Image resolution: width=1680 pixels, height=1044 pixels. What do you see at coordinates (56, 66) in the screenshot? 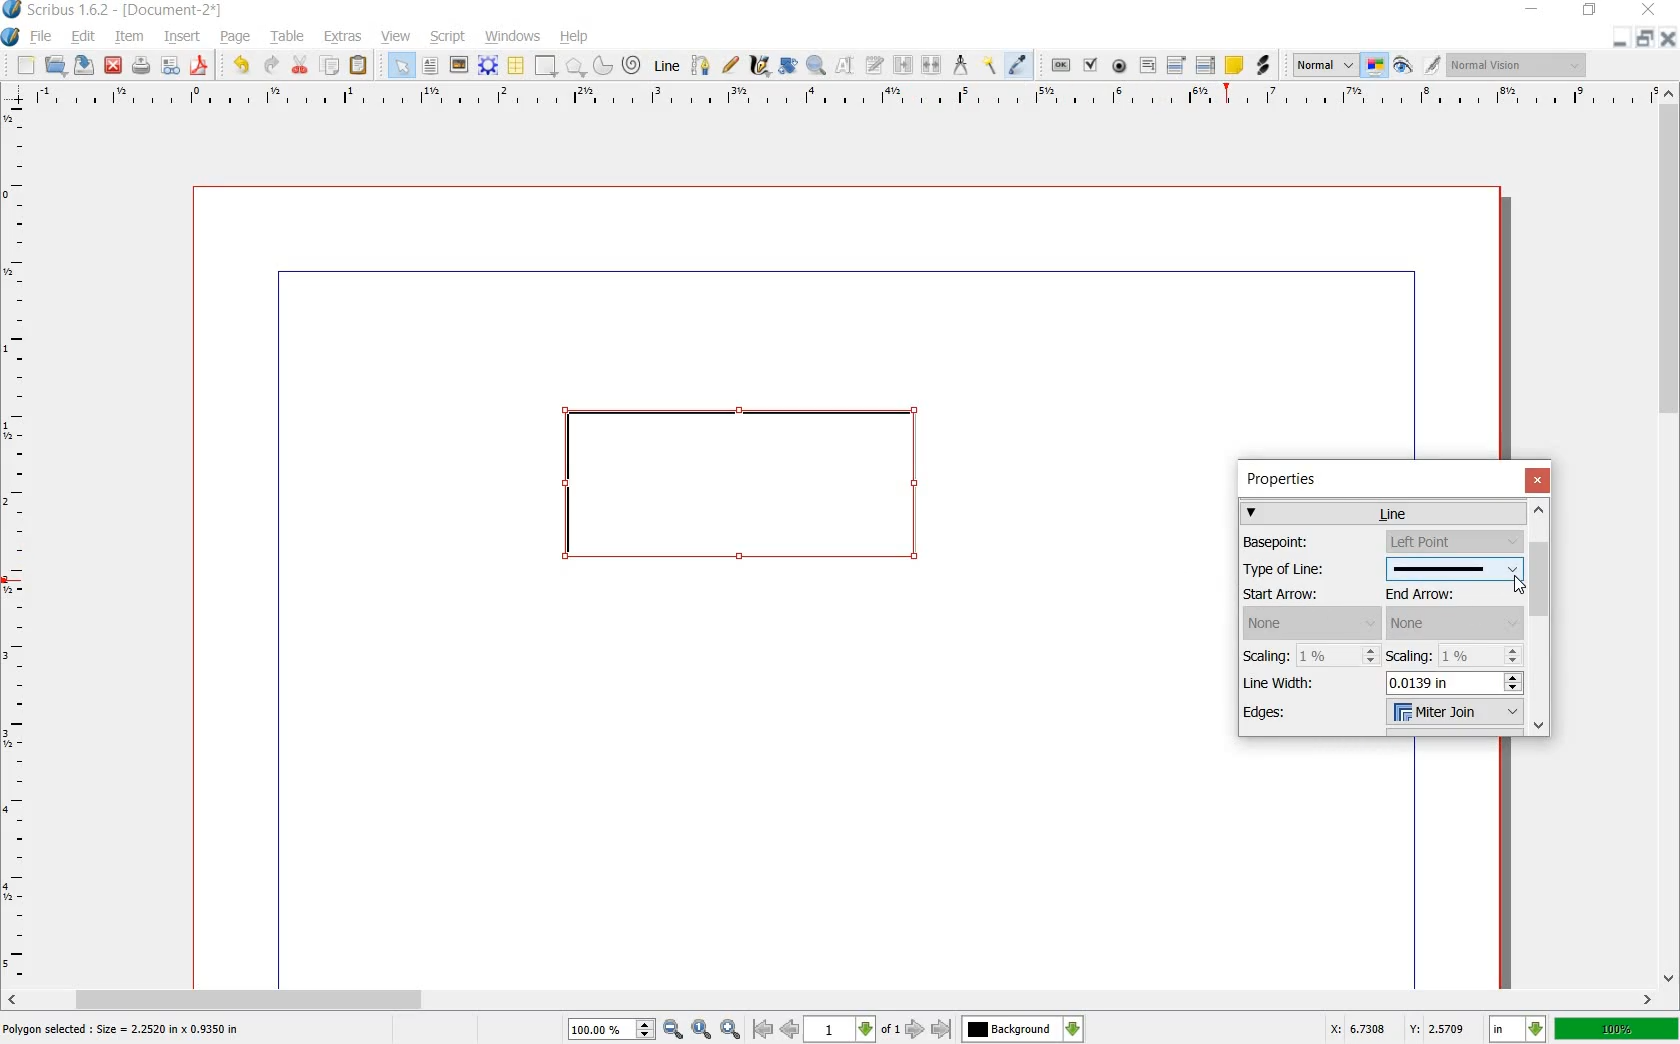
I see `OPEN` at bounding box center [56, 66].